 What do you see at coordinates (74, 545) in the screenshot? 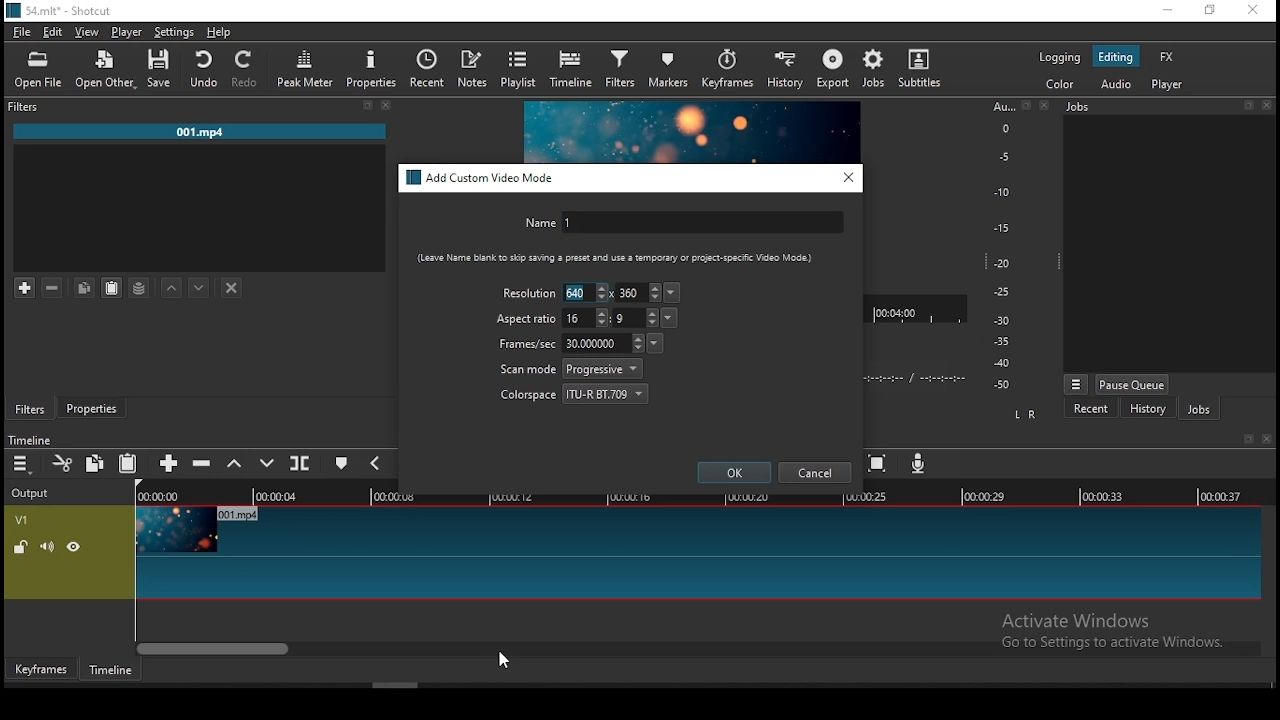
I see `hide video track` at bounding box center [74, 545].